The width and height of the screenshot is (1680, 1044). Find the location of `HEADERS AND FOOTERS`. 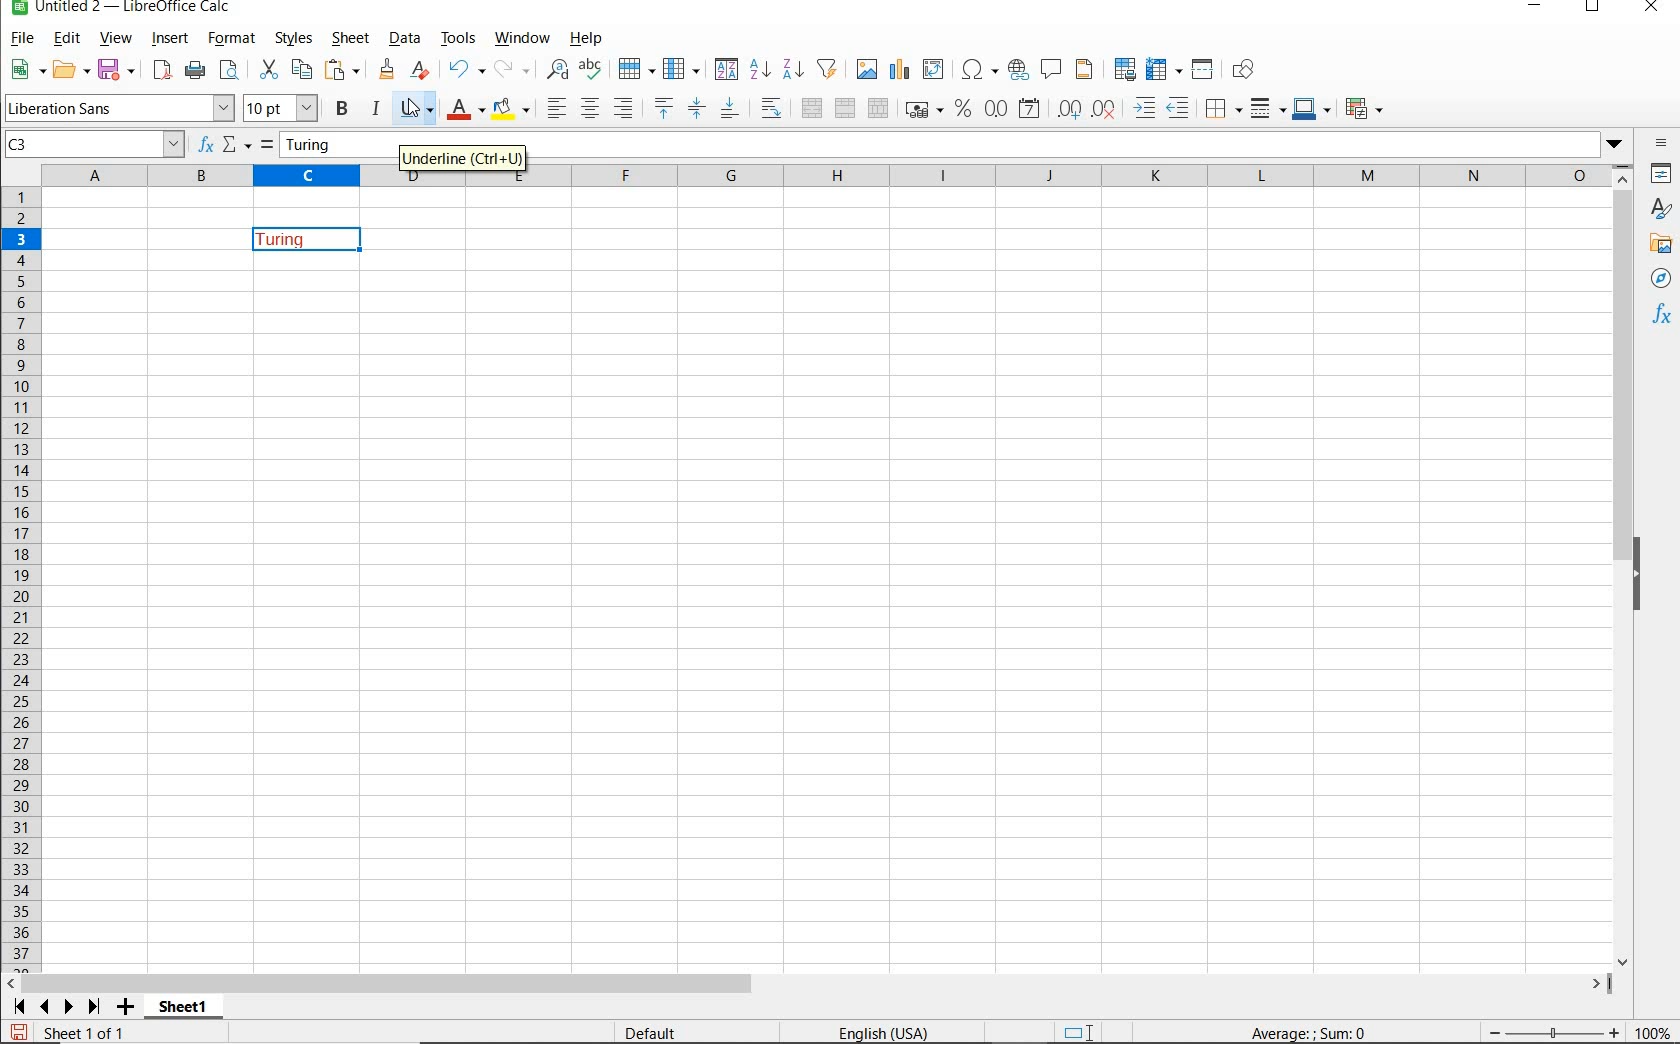

HEADERS AND FOOTERS is located at coordinates (1084, 70).